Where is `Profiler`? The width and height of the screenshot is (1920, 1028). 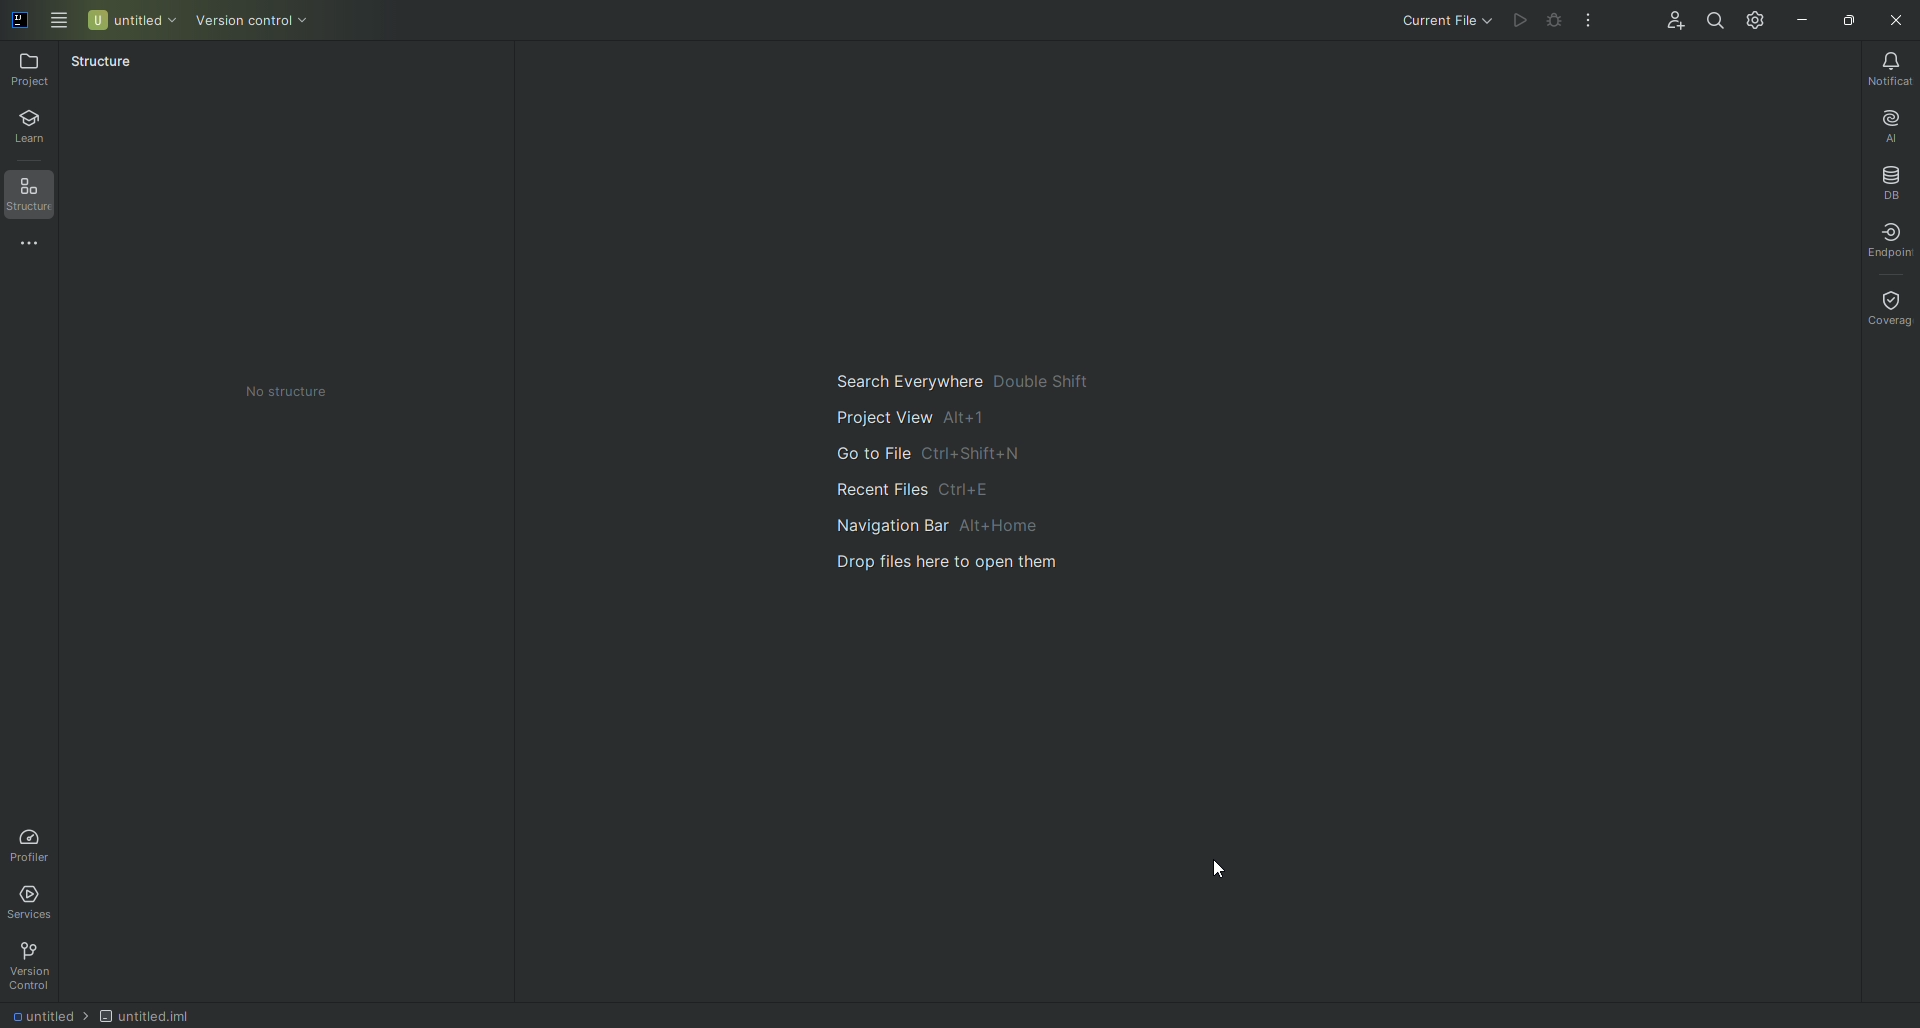
Profiler is located at coordinates (36, 841).